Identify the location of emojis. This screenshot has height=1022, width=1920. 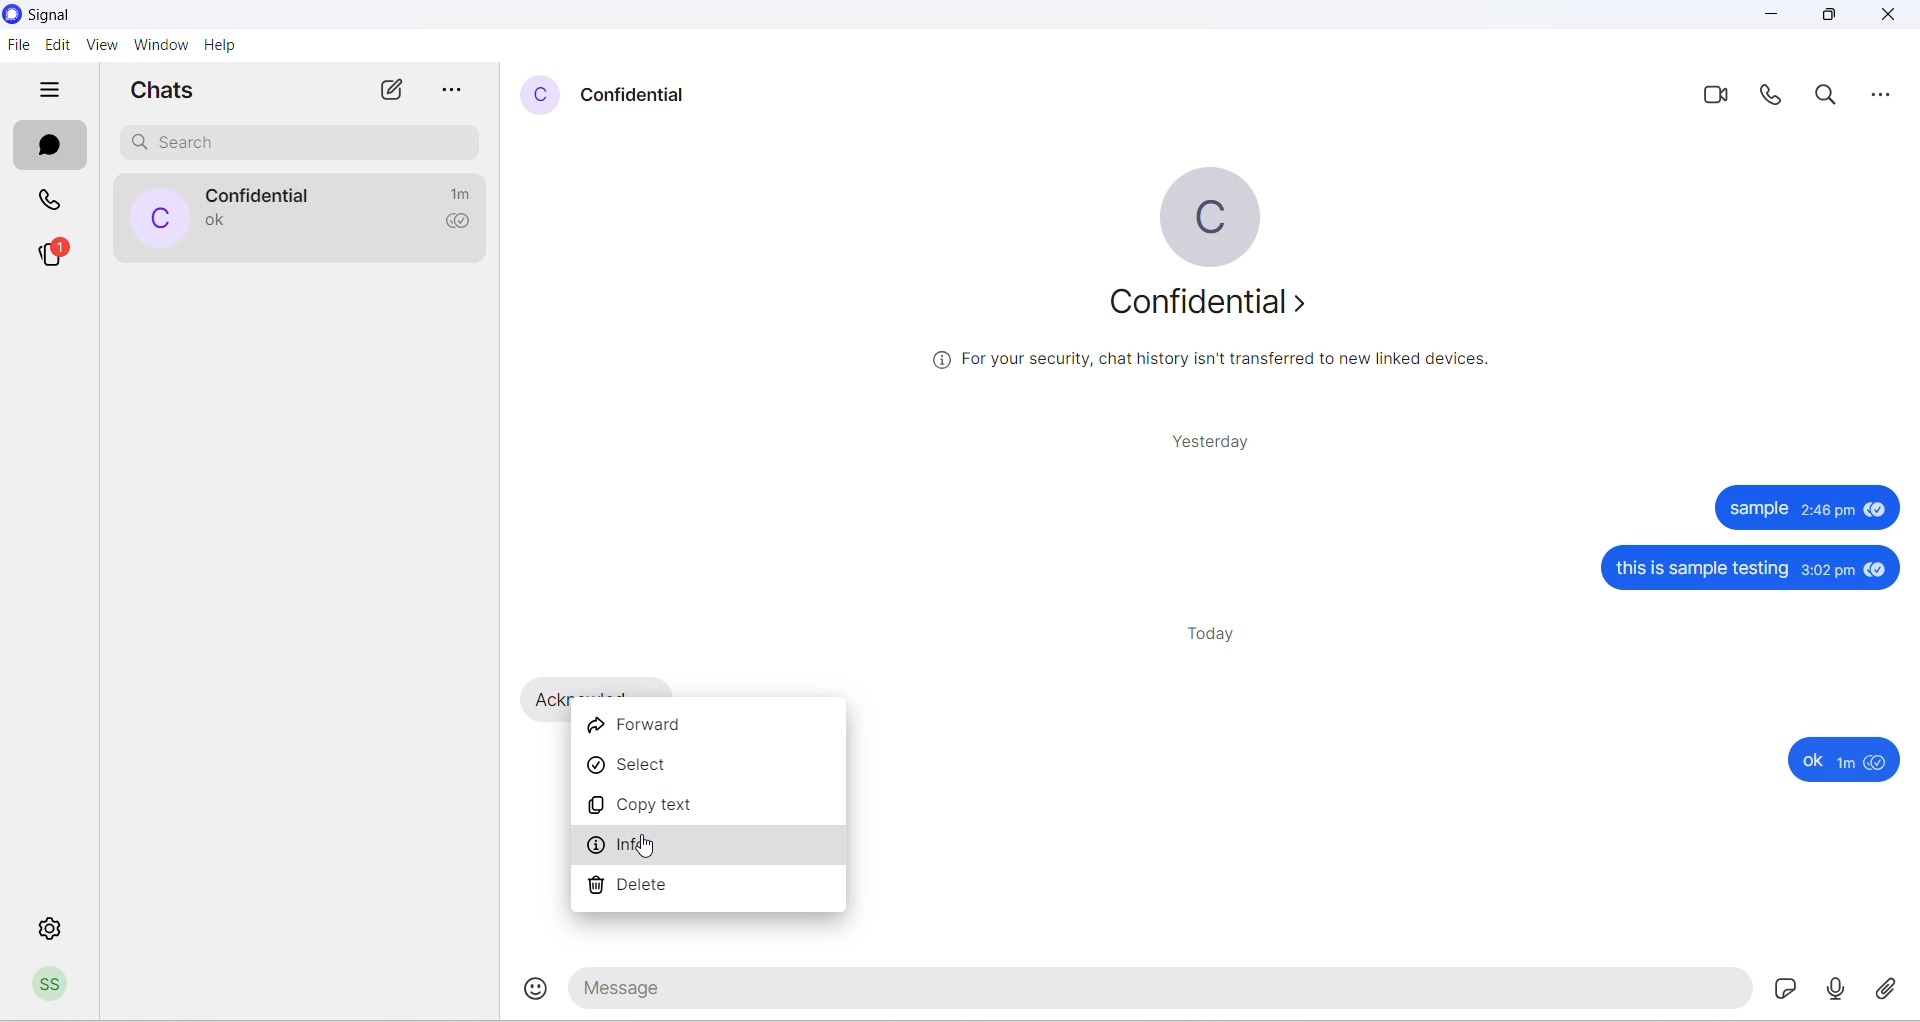
(529, 991).